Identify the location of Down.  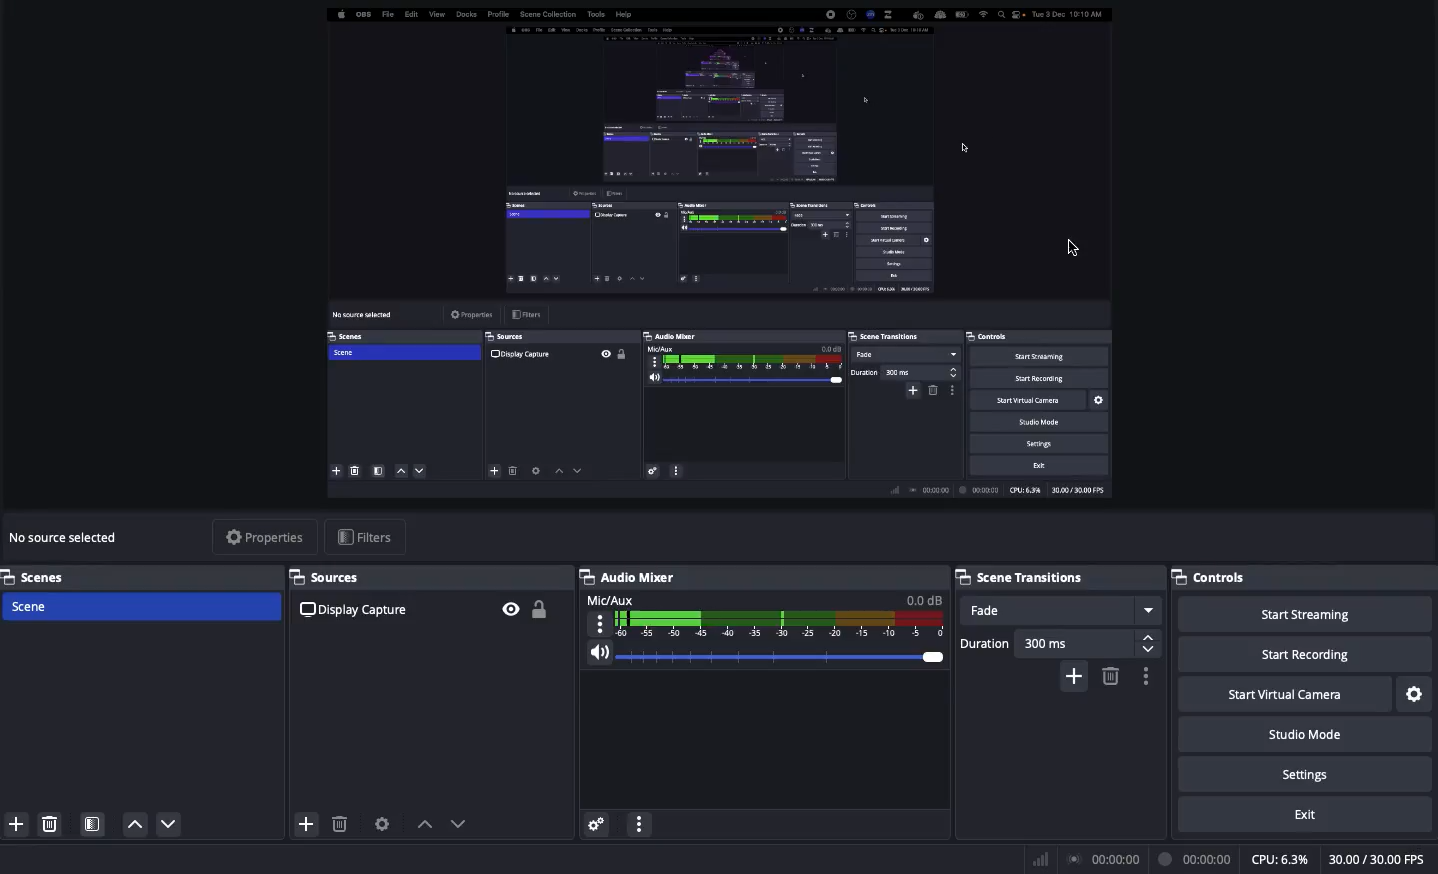
(463, 826).